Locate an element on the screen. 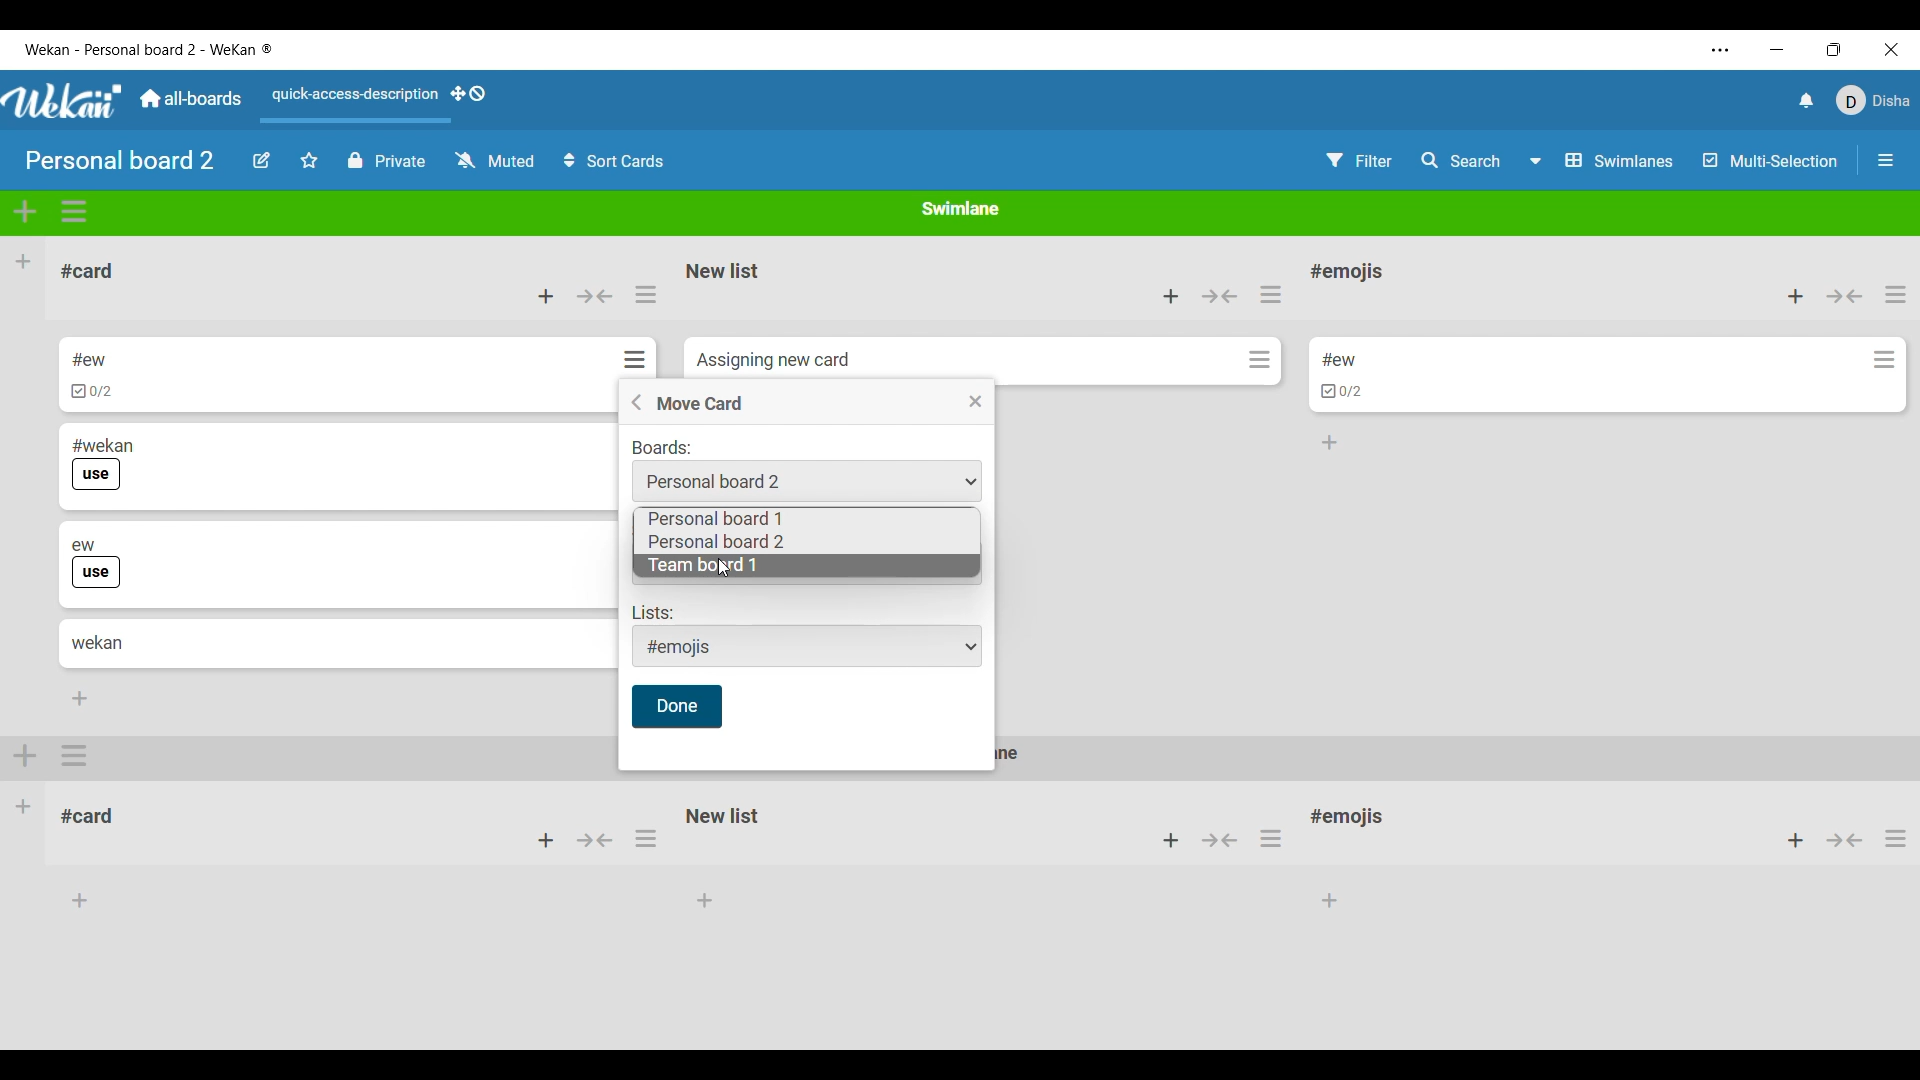 Image resolution: width=1920 pixels, height=1080 pixels. Add card to top of list is located at coordinates (546, 296).